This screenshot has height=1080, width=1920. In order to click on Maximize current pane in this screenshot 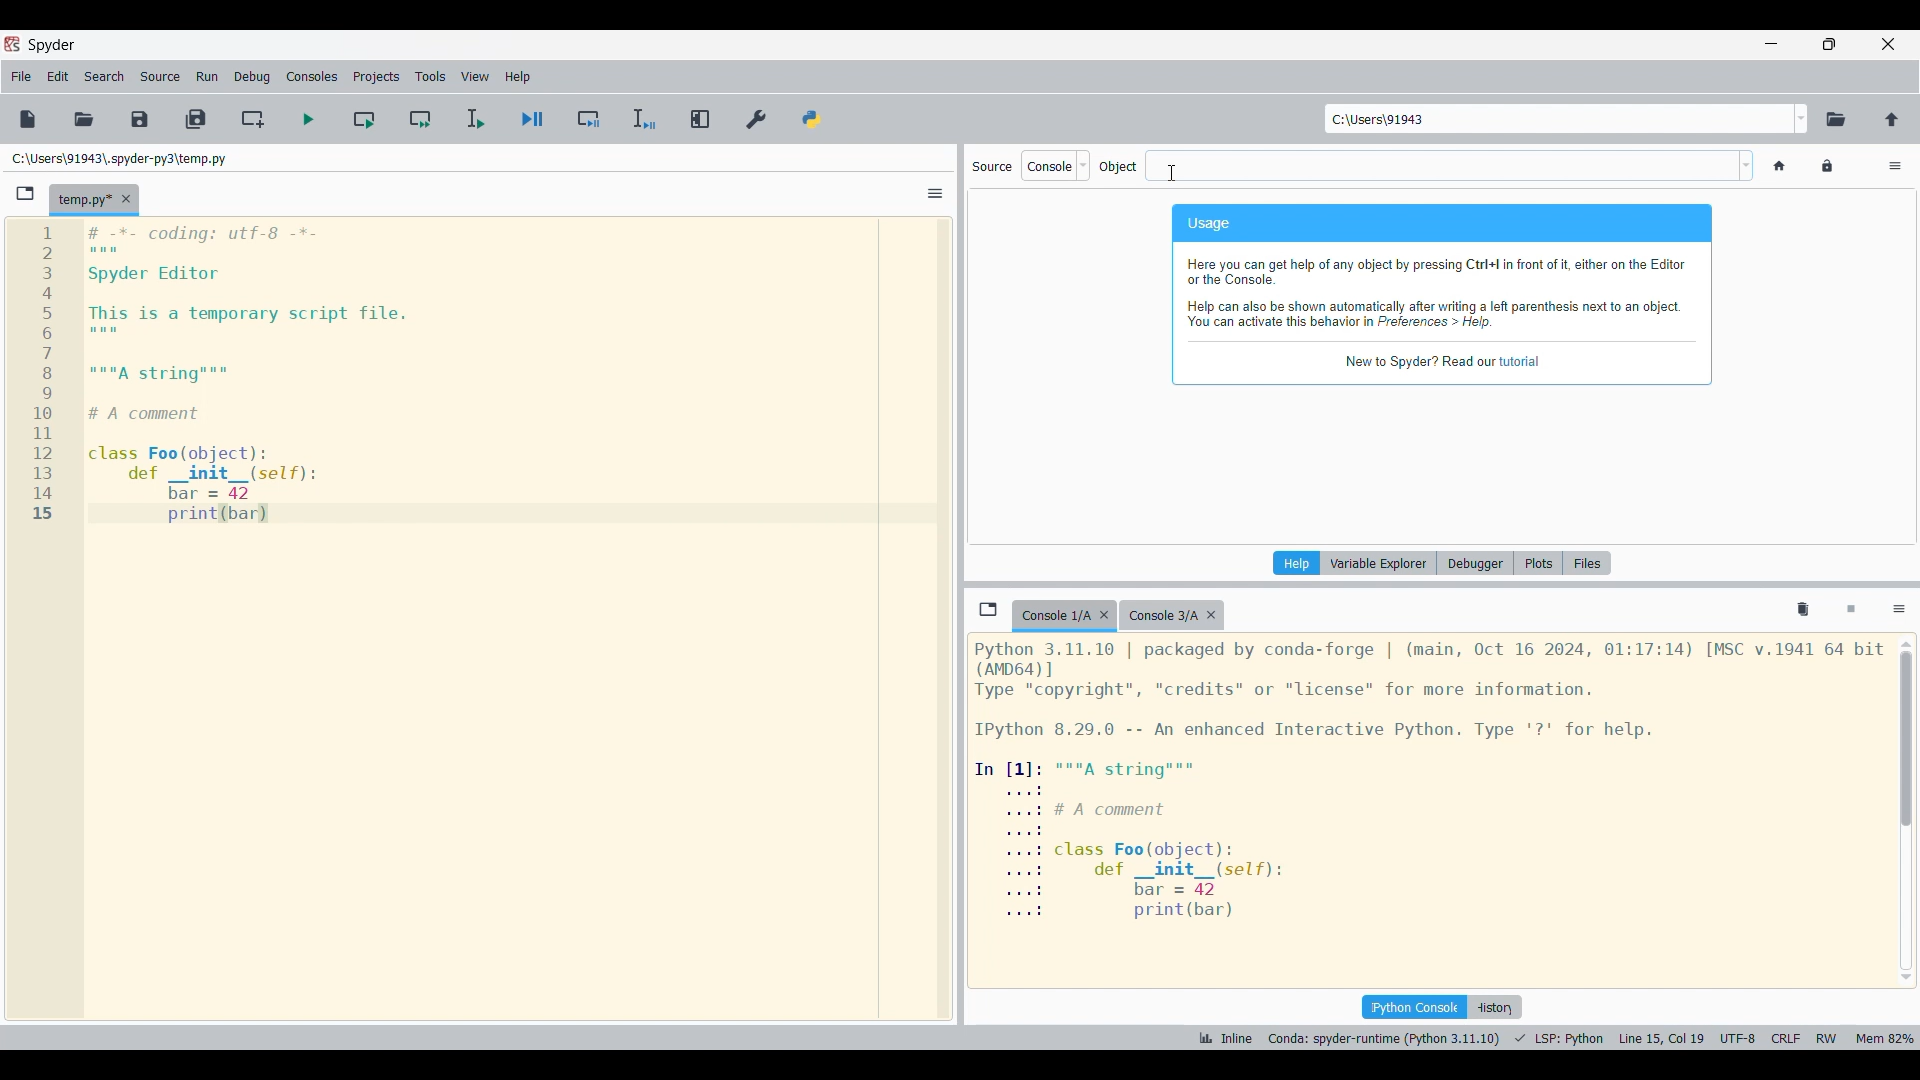, I will do `click(701, 119)`.